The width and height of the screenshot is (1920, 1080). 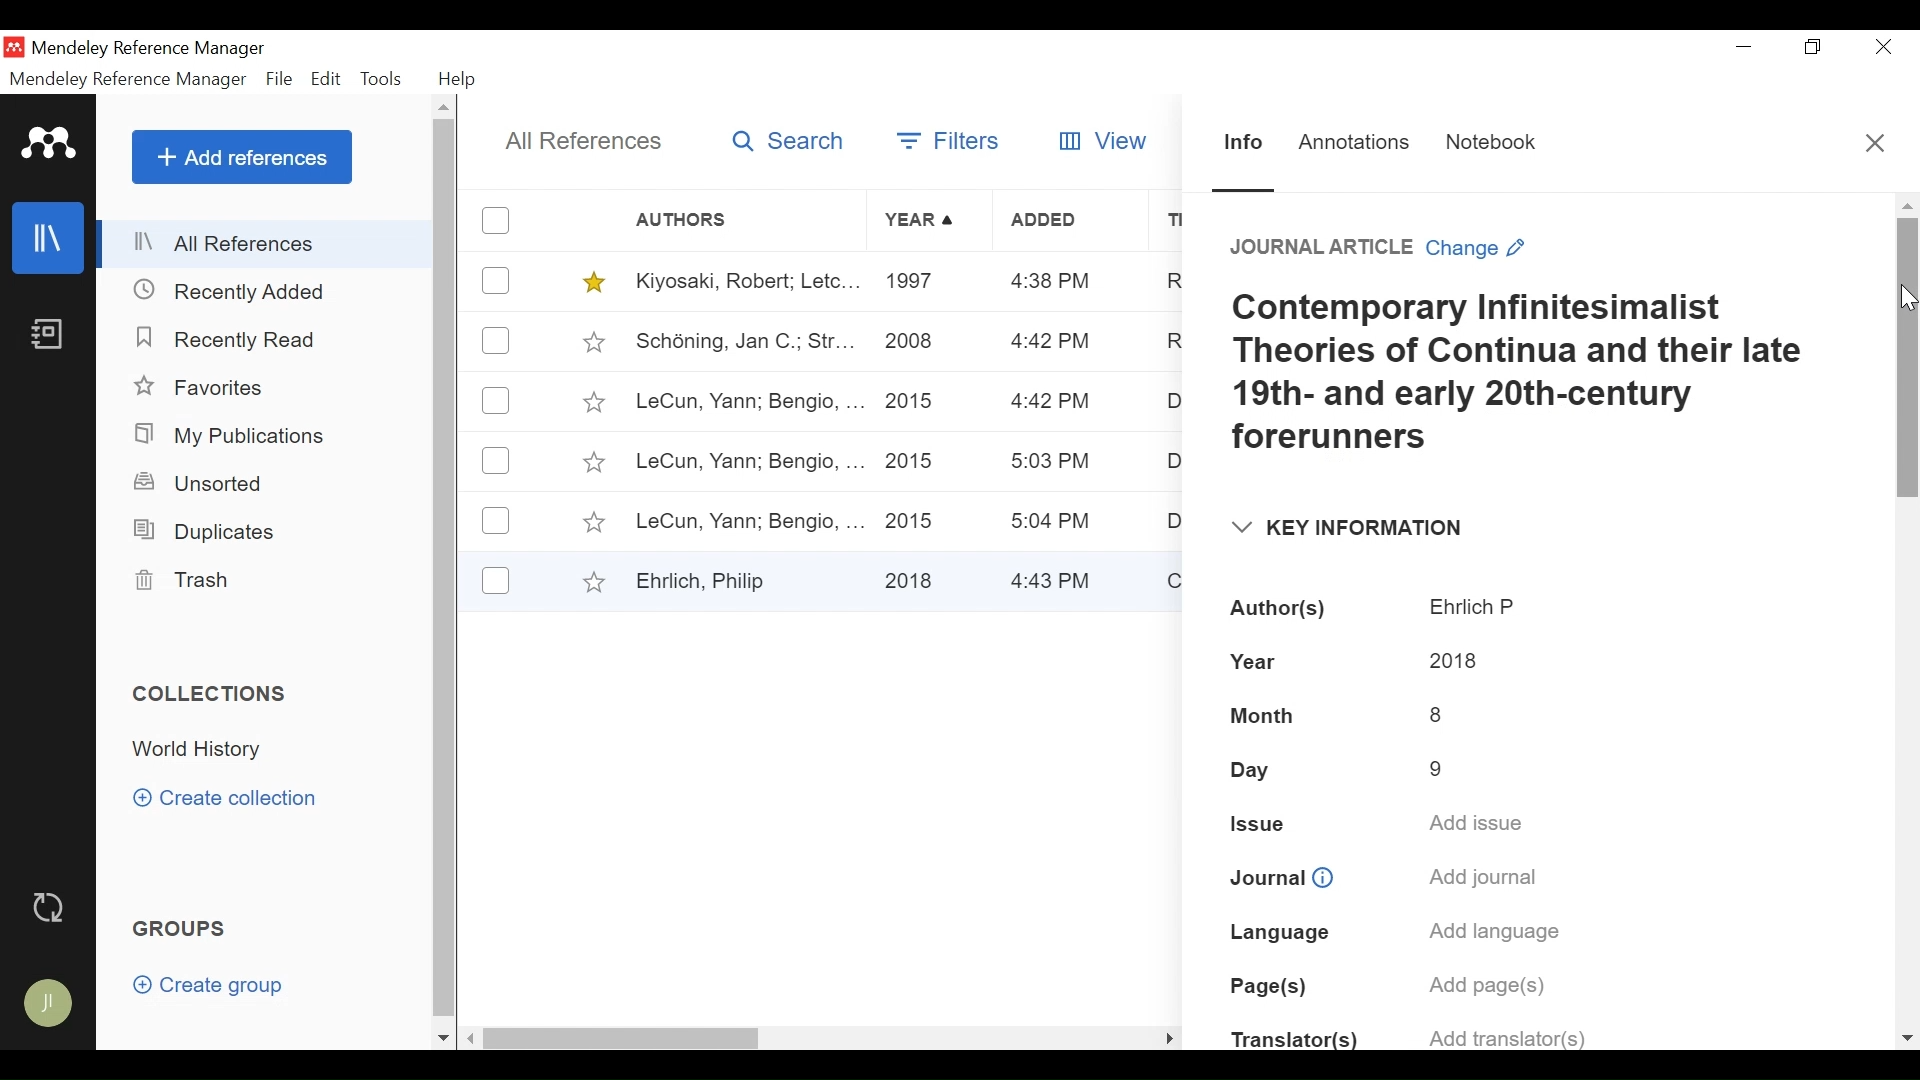 I want to click on Schéning, Jan C.; Str..., so click(x=743, y=341).